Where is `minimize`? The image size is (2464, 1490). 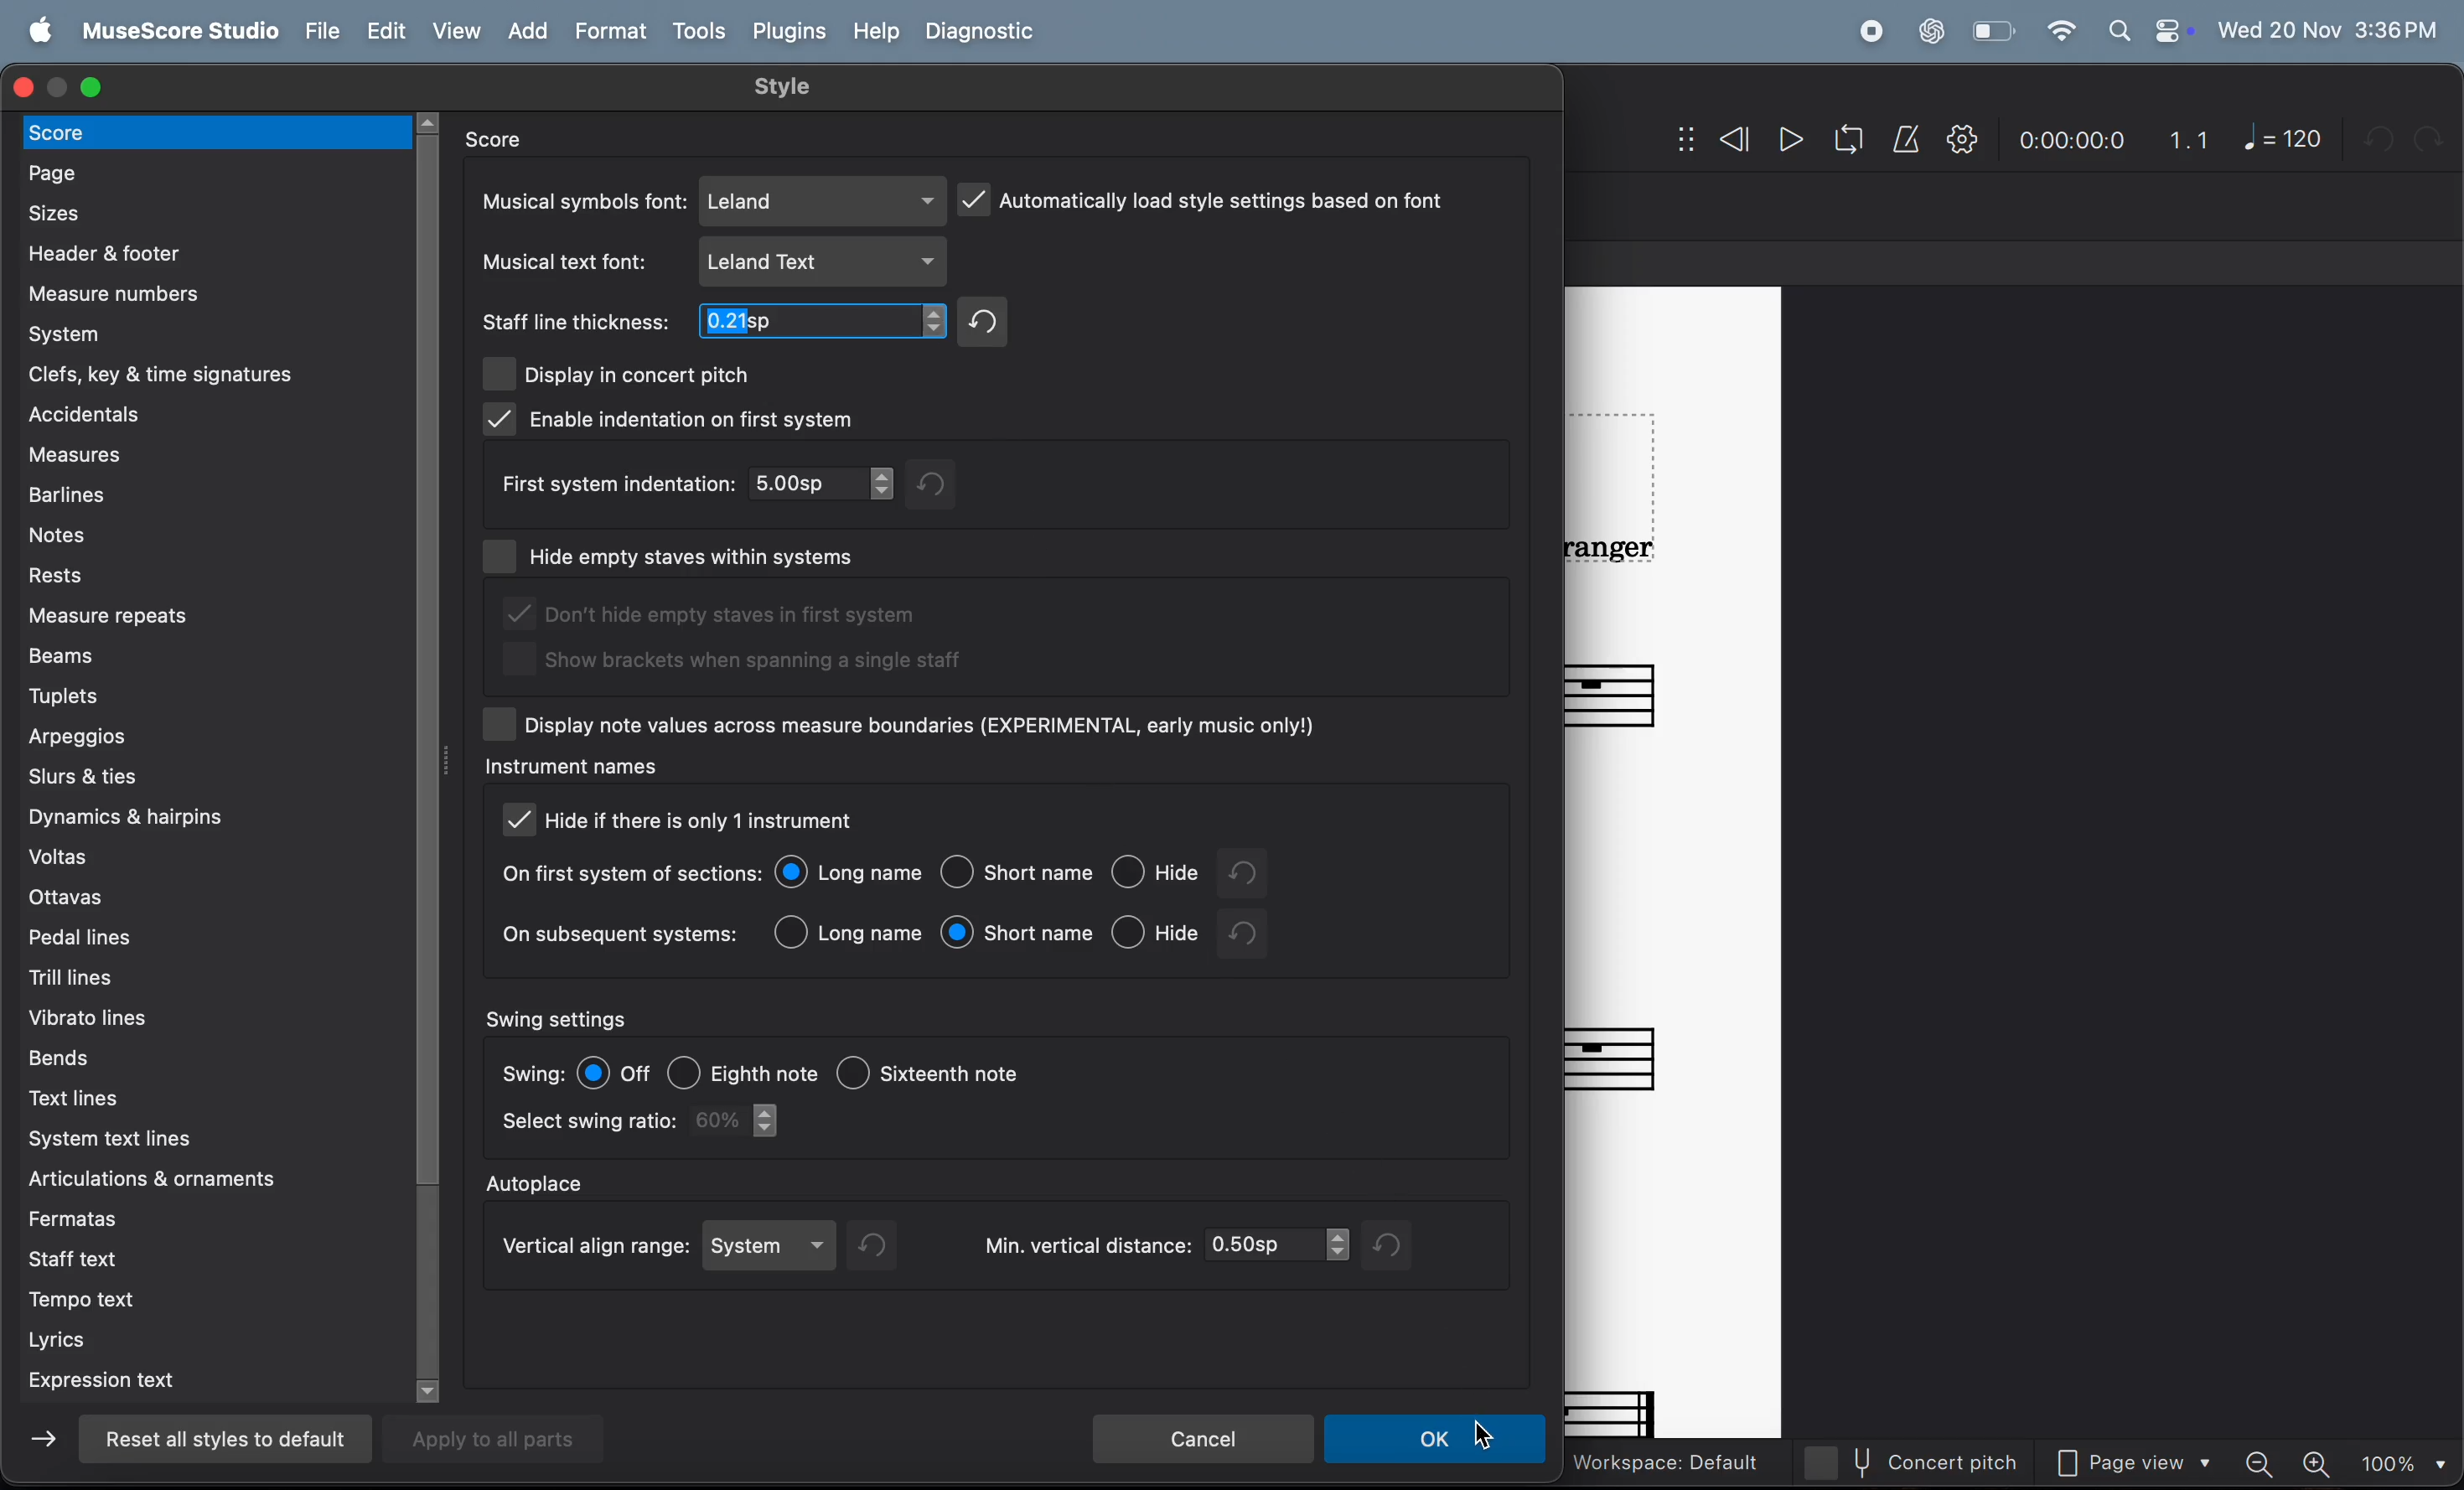 minimize is located at coordinates (61, 87).